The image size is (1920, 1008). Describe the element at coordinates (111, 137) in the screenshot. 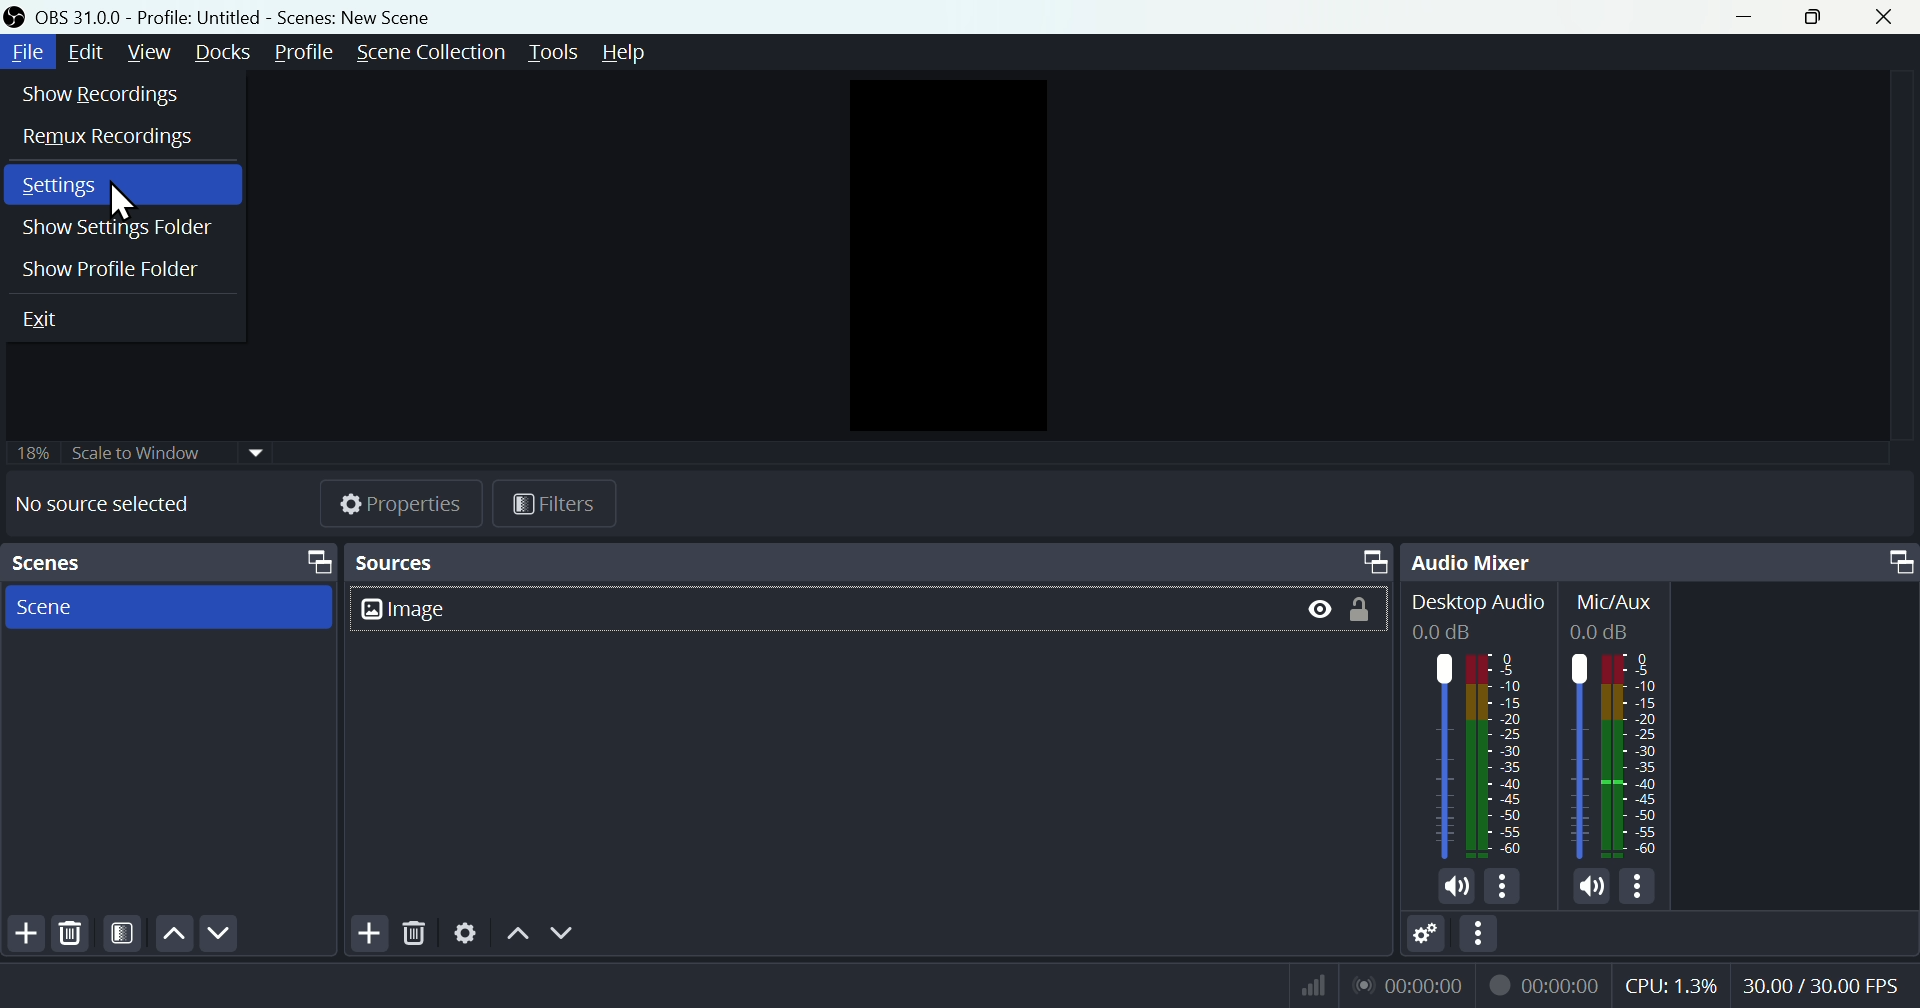

I see `Remax recording` at that location.